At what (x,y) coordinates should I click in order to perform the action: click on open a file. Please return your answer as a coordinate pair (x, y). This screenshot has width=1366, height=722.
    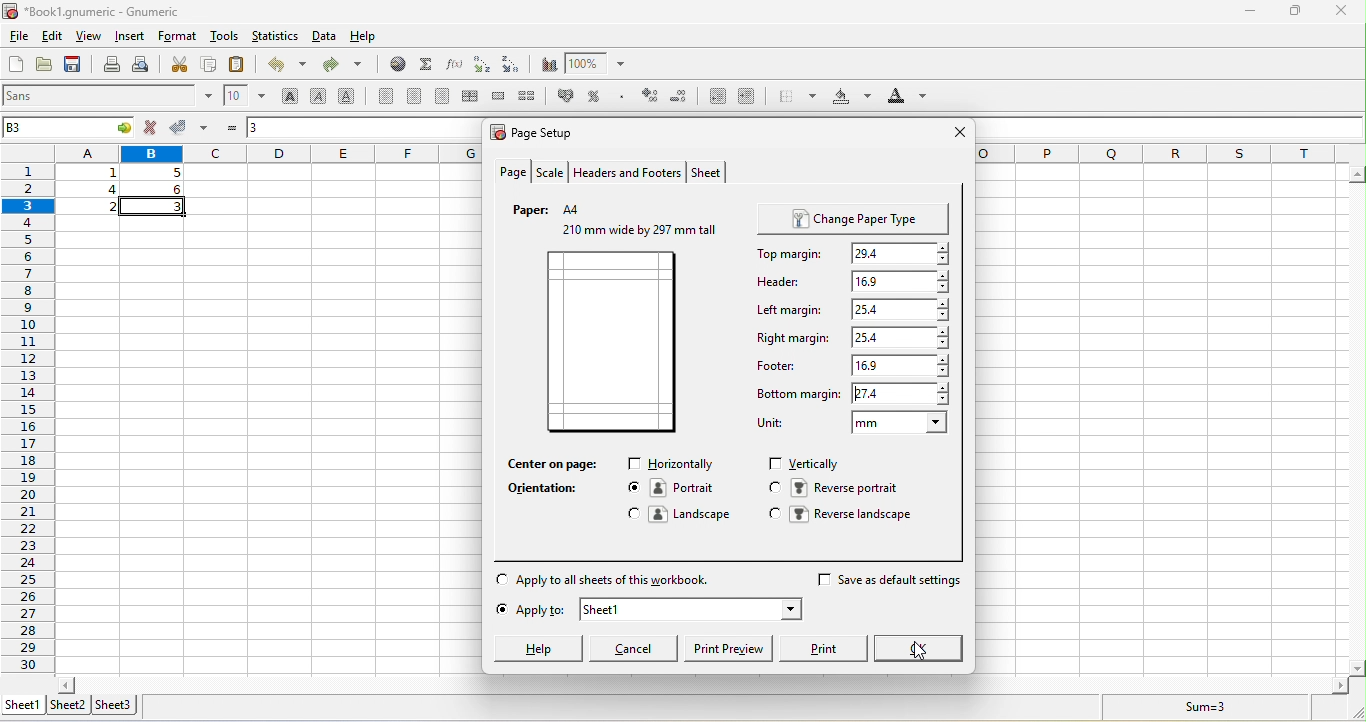
    Looking at the image, I should click on (47, 67).